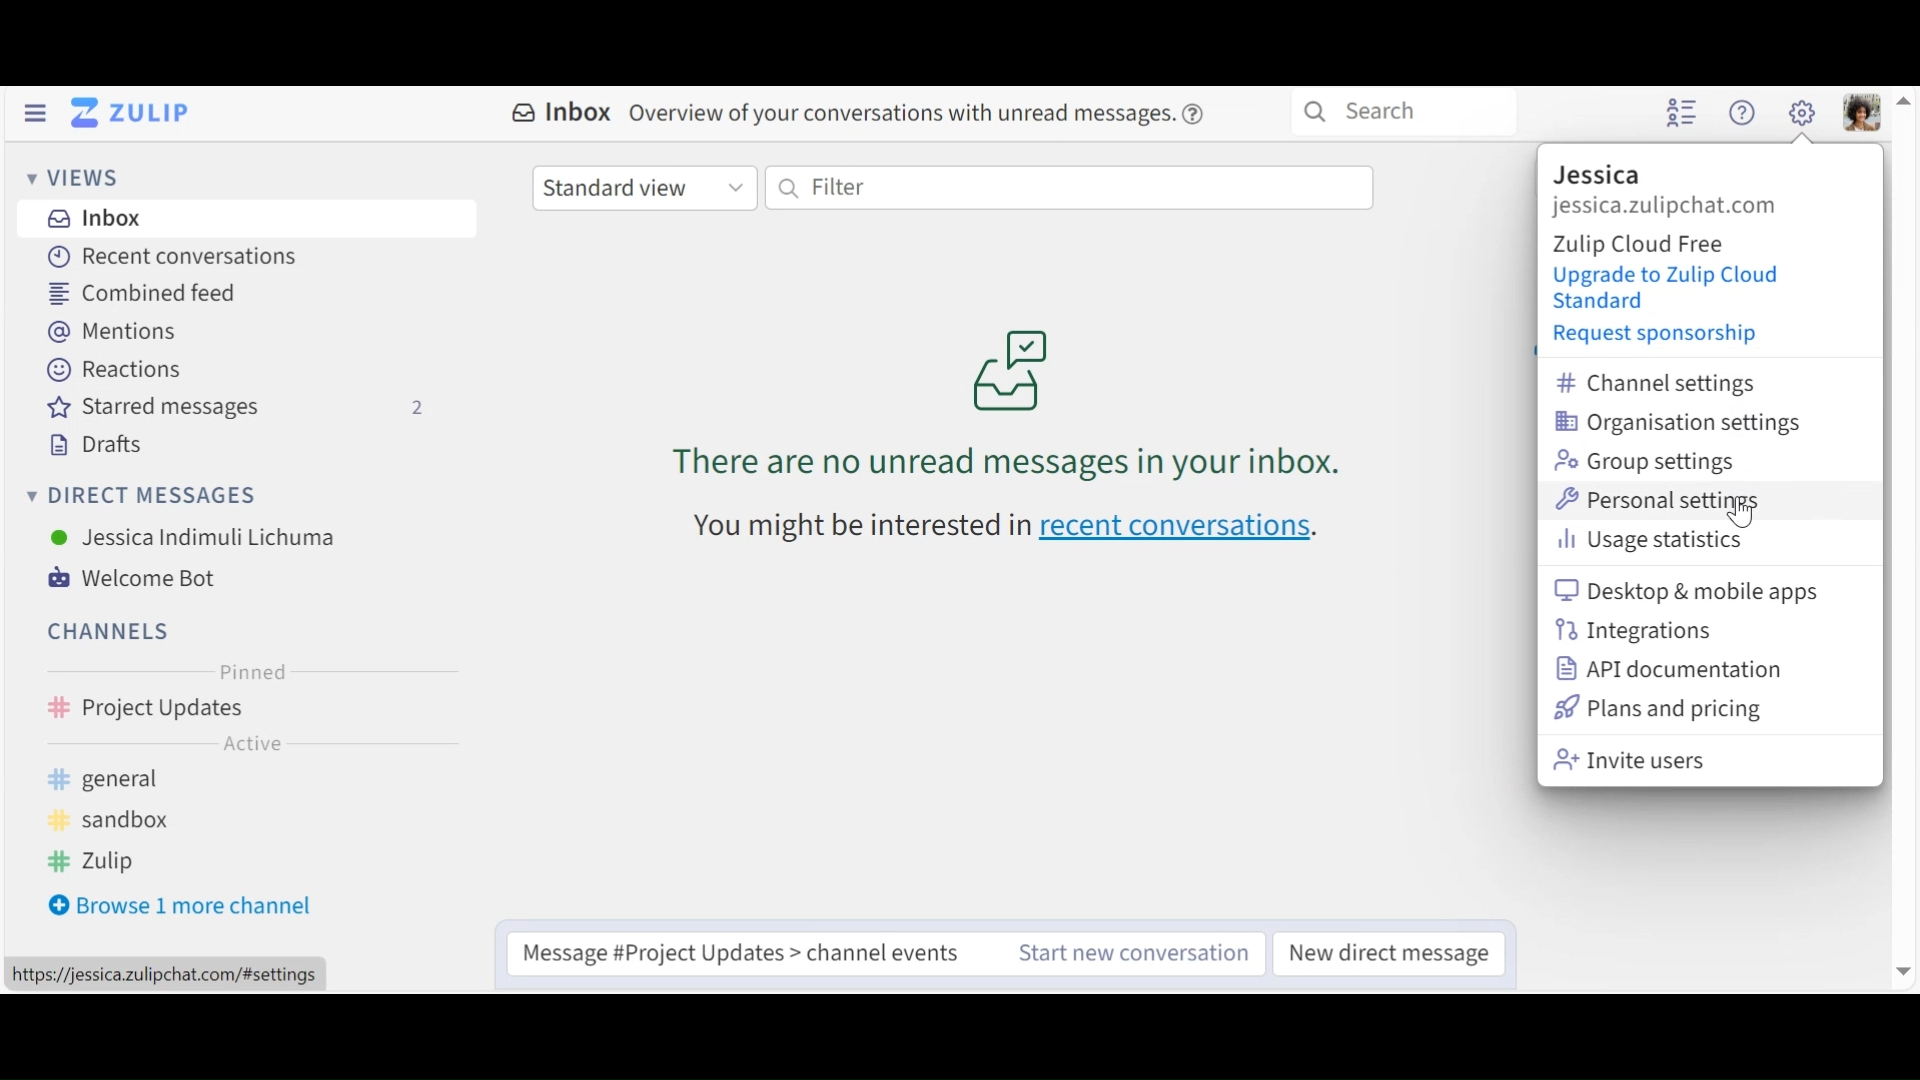  I want to click on Zulip Cloud Free, so click(1654, 244).